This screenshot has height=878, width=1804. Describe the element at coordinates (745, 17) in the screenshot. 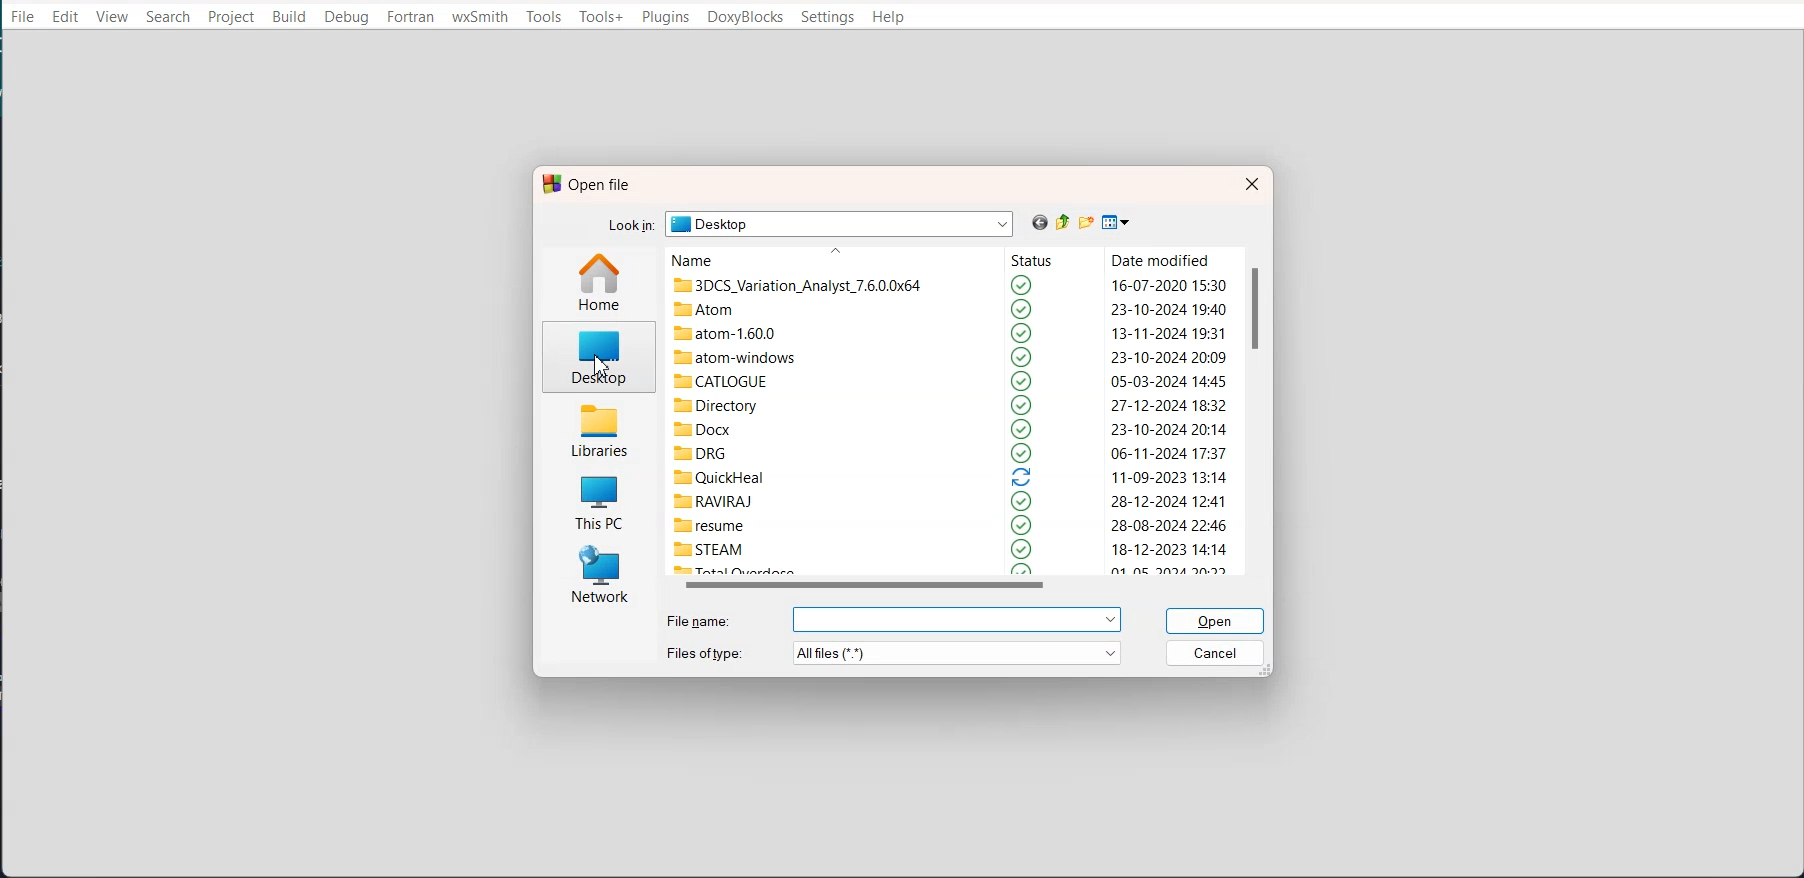

I see `DoxyBlocks` at that location.